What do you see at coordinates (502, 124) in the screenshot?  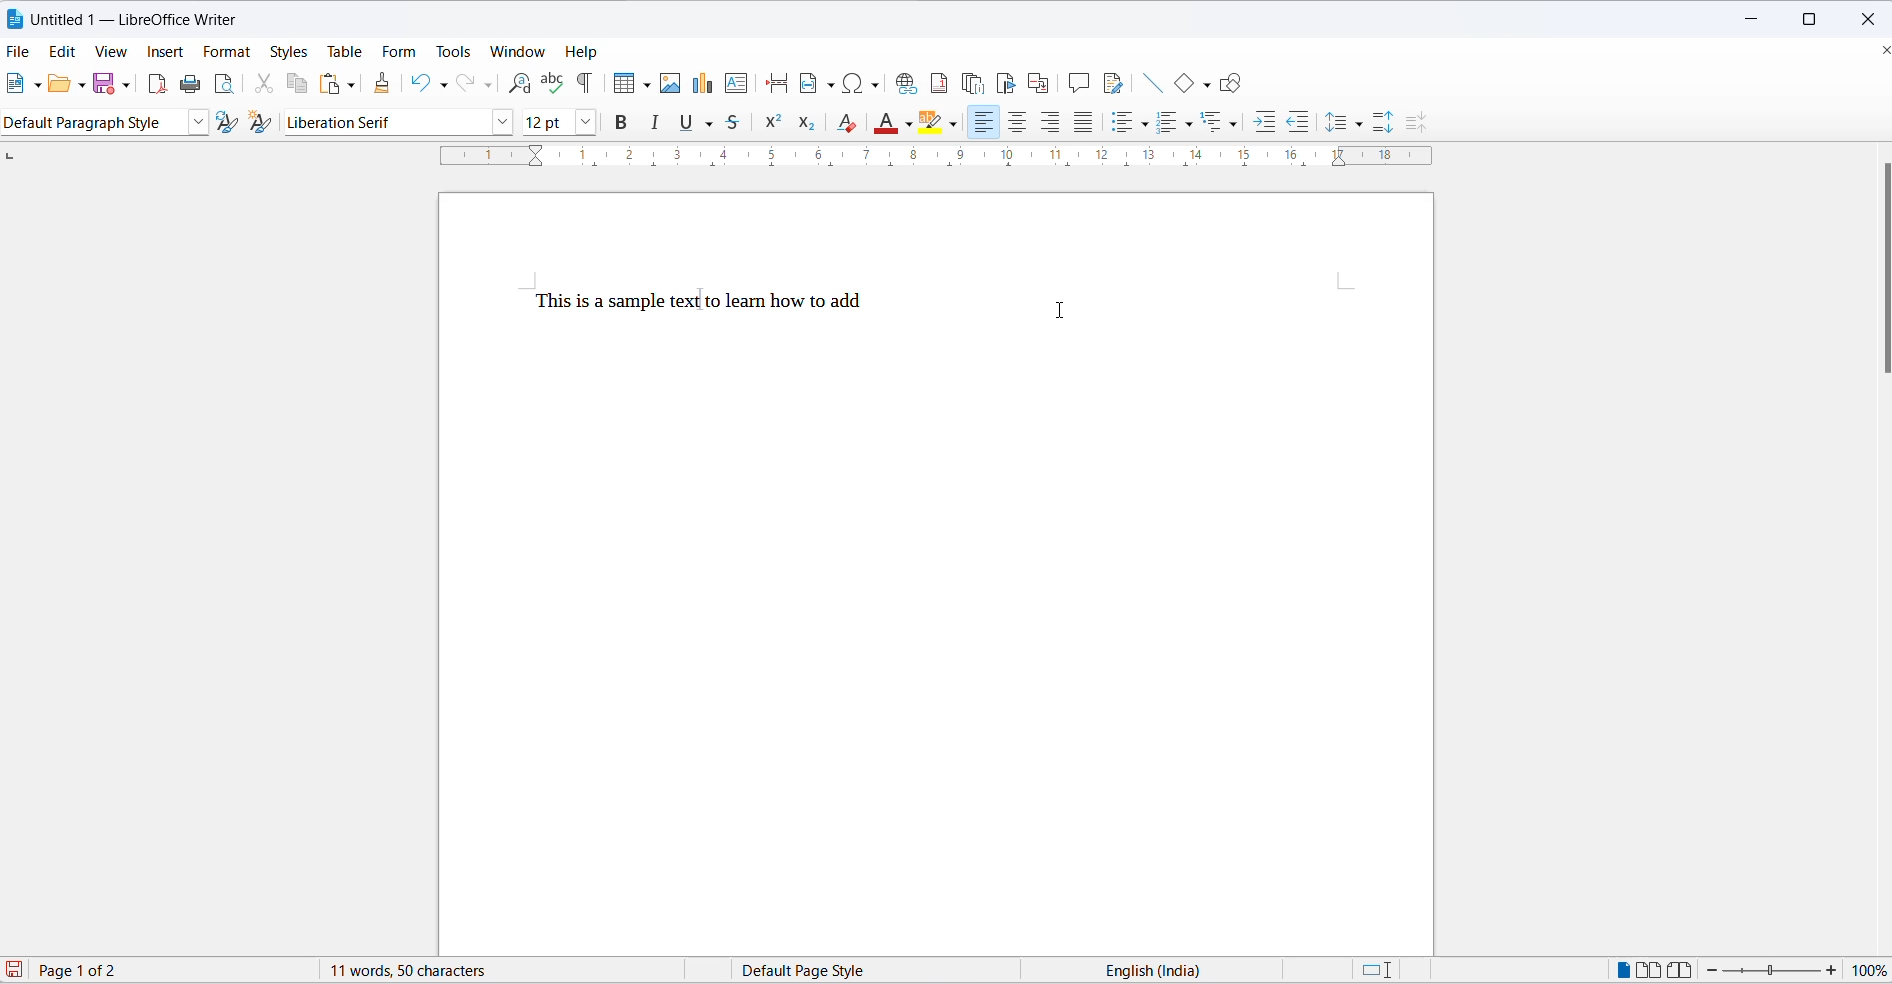 I see `font name options` at bounding box center [502, 124].